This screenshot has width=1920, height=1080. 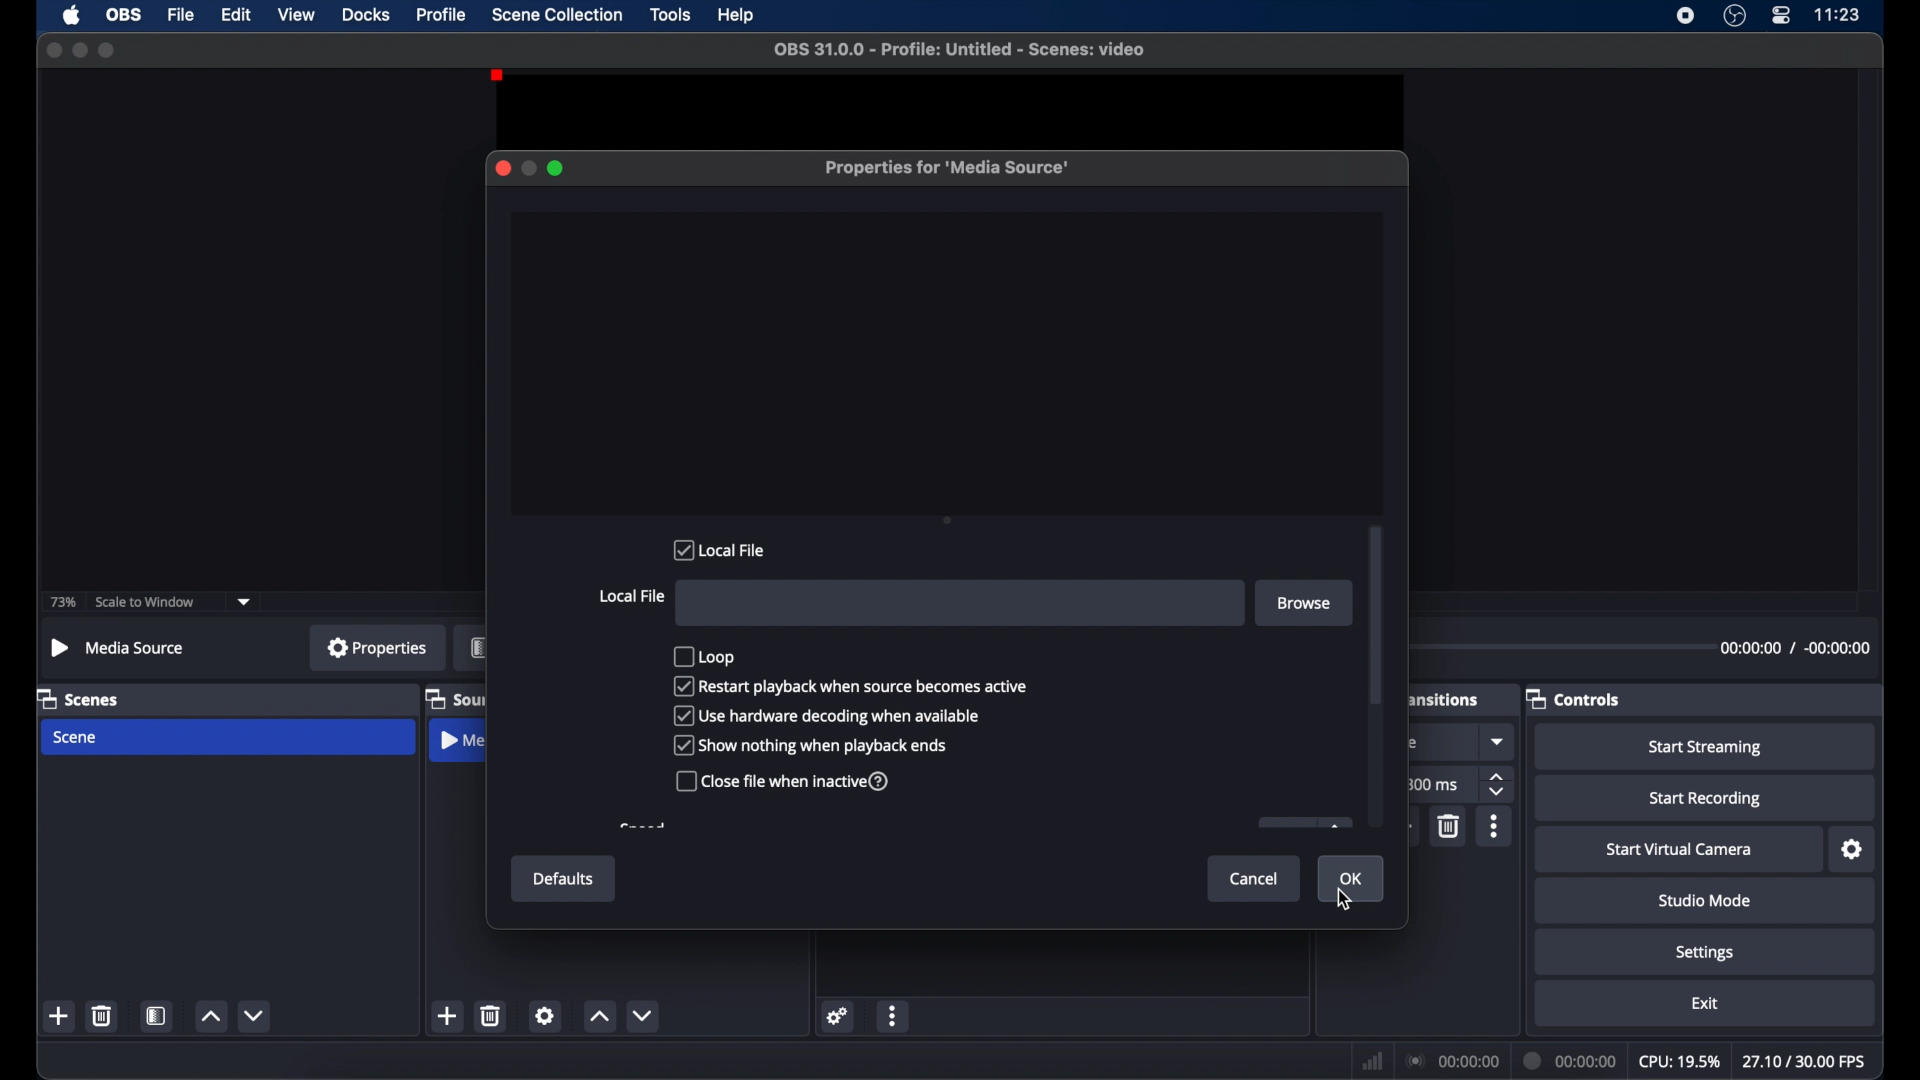 I want to click on no source selected, so click(x=119, y=648).